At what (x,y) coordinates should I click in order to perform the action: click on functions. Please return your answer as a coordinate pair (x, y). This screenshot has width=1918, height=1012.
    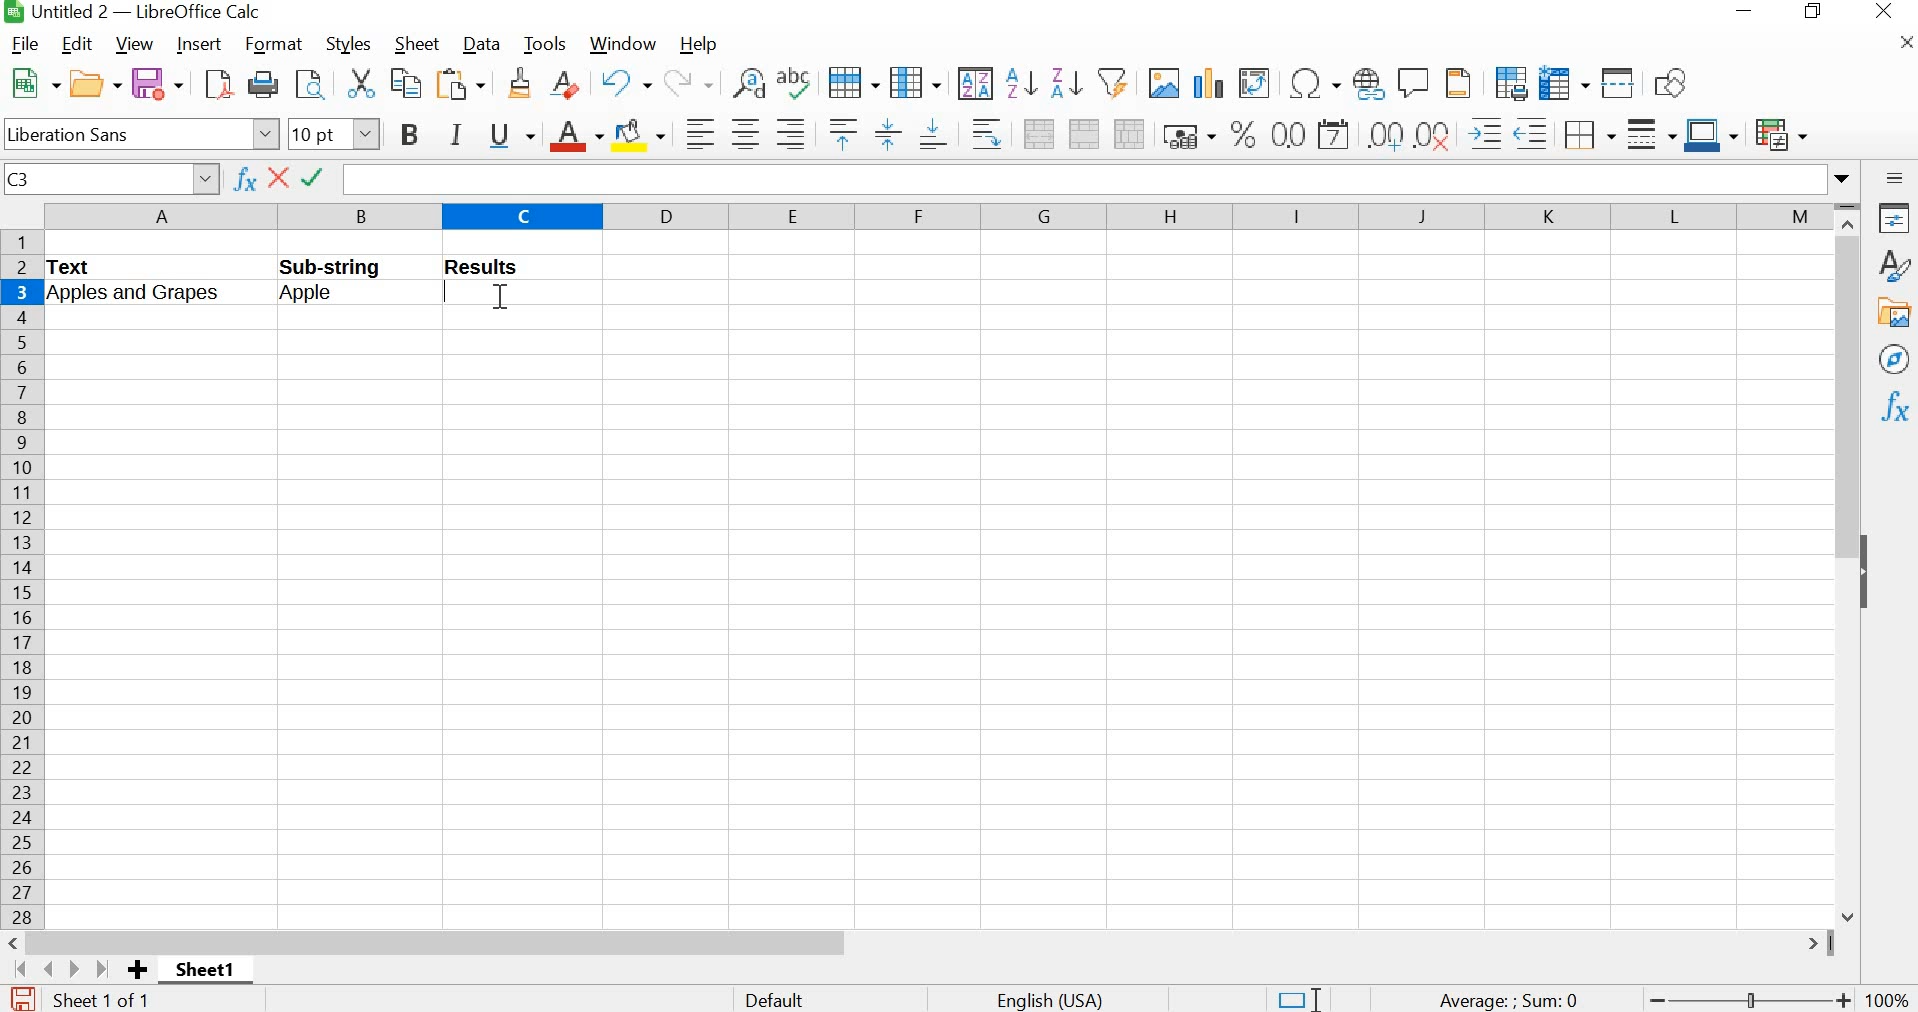
    Looking at the image, I should click on (1896, 406).